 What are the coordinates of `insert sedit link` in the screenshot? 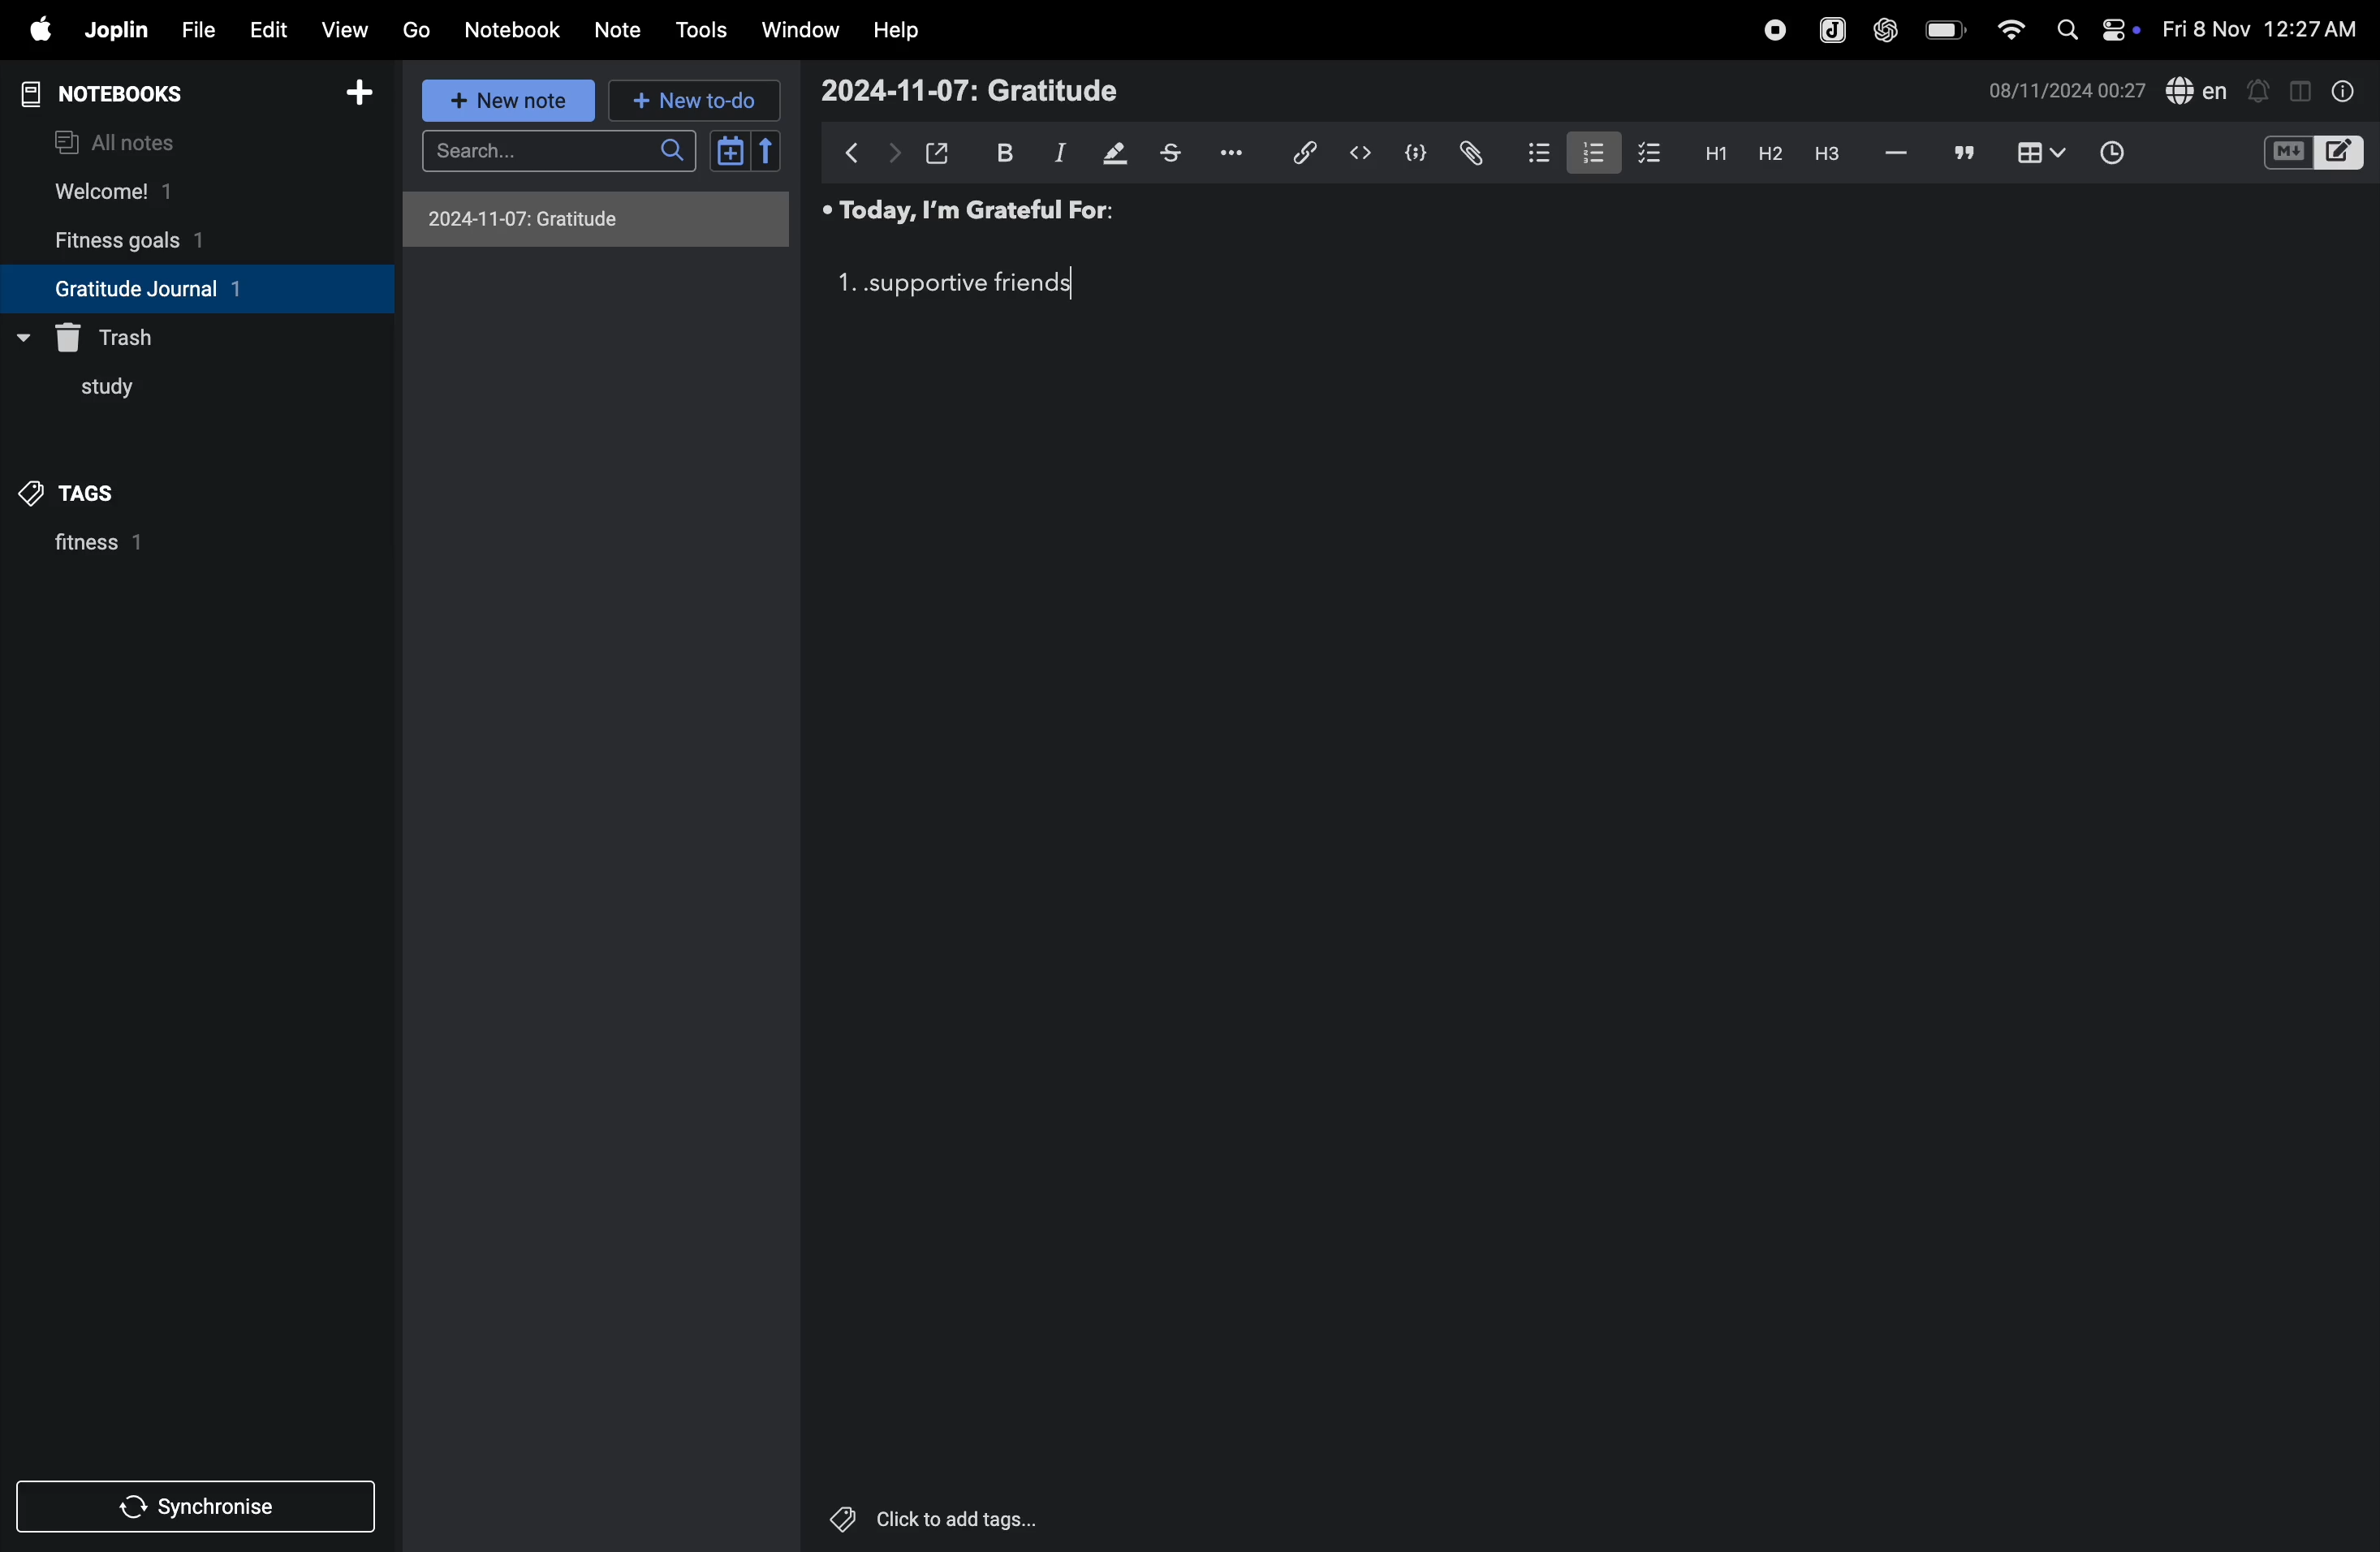 It's located at (1305, 153).